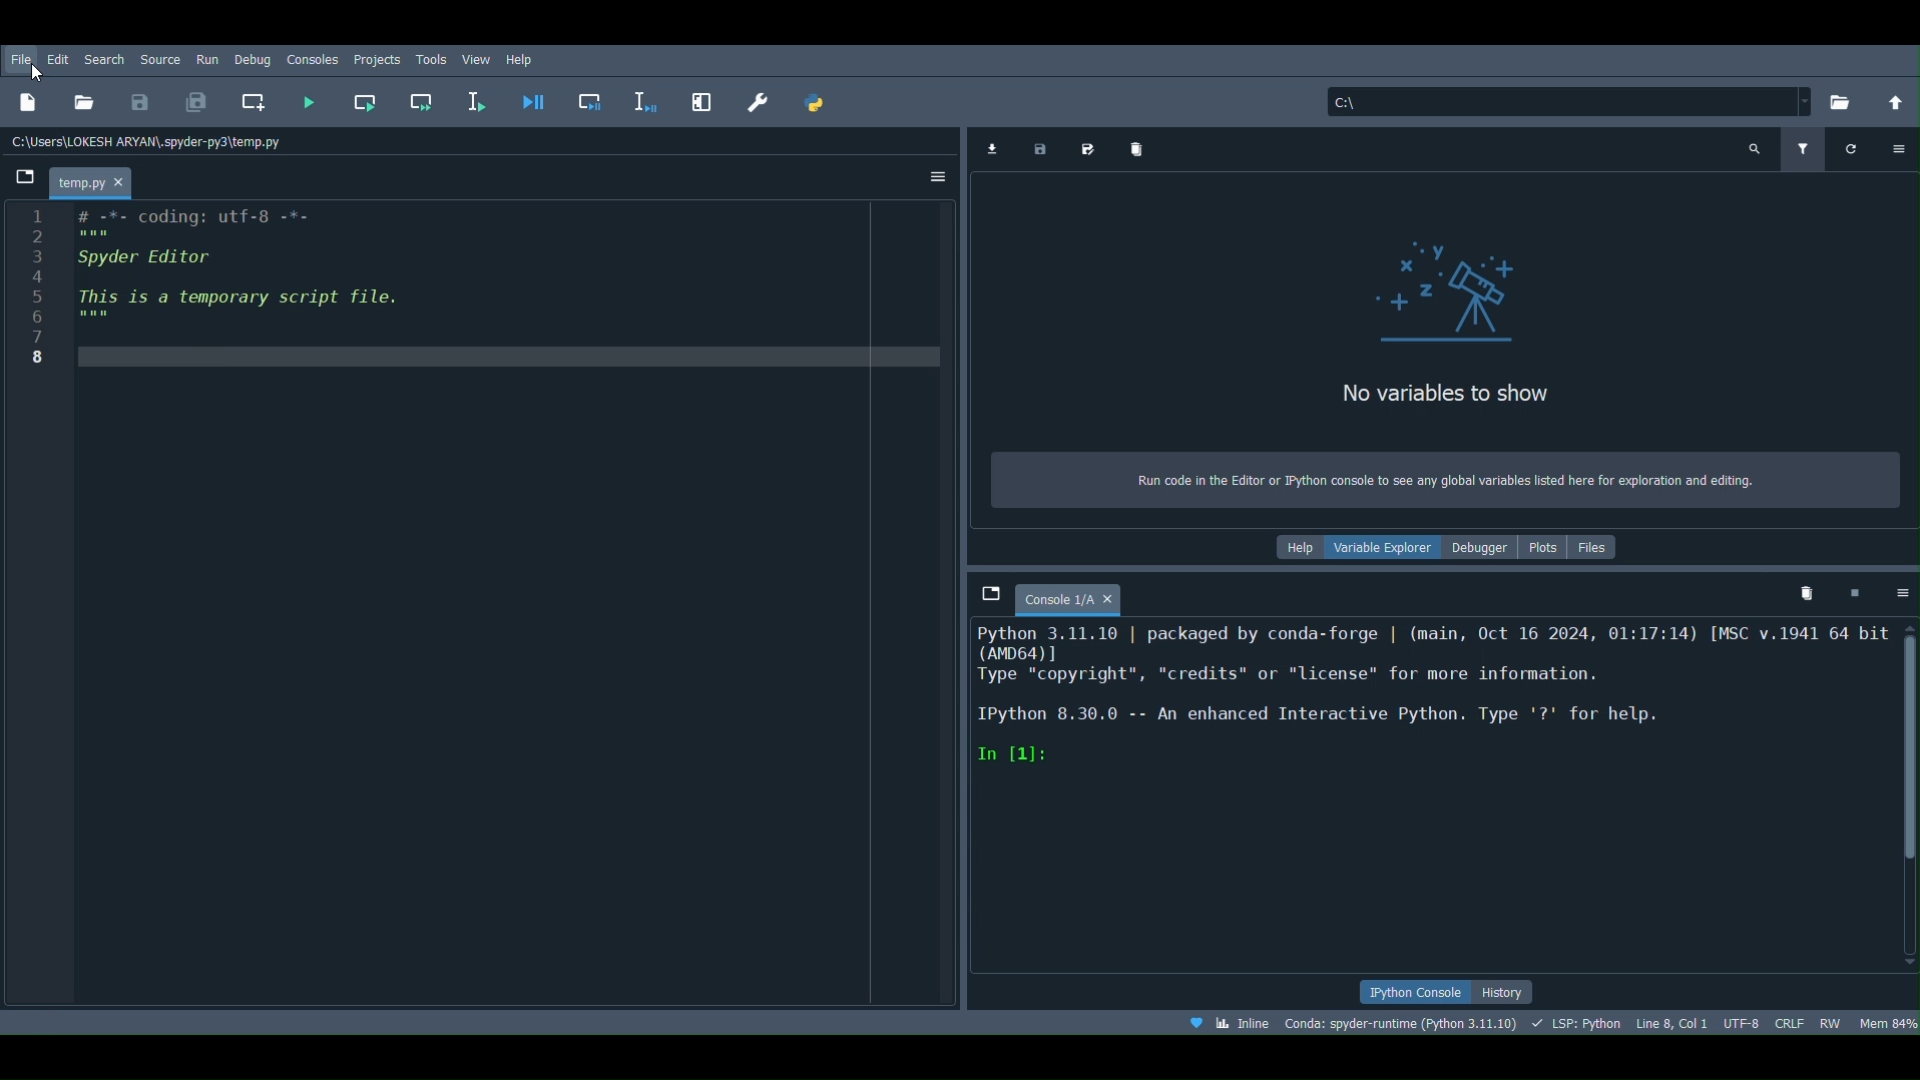 This screenshot has height=1080, width=1920. I want to click on Plots, so click(1543, 548).